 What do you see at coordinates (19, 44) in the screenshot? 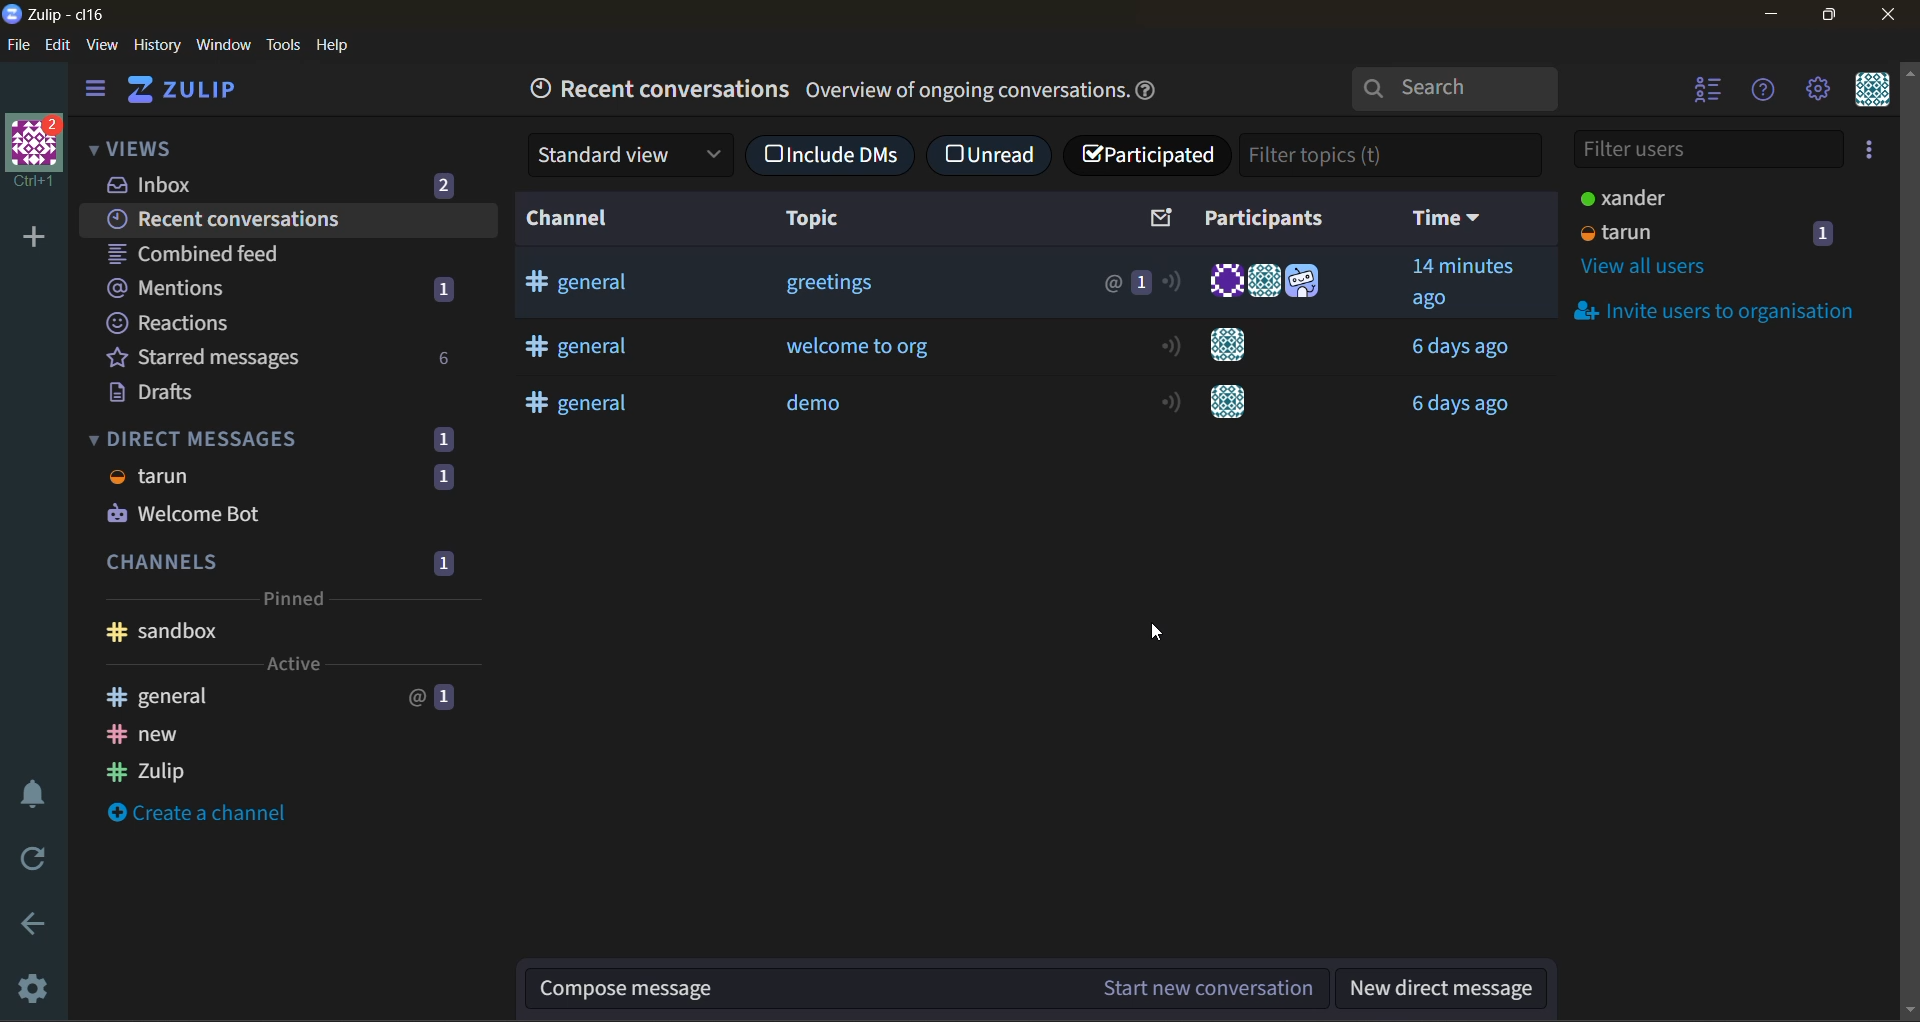
I see `file` at bounding box center [19, 44].